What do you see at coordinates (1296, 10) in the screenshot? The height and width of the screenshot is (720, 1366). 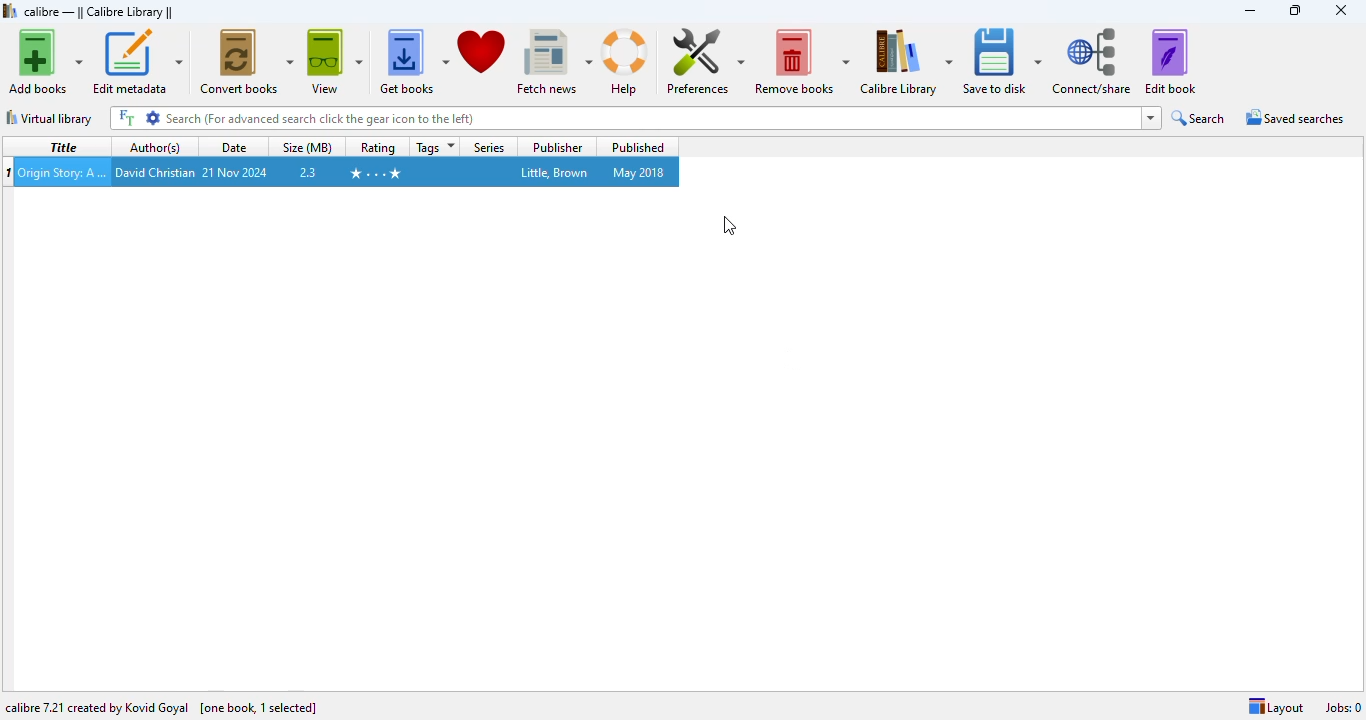 I see `maximize` at bounding box center [1296, 10].